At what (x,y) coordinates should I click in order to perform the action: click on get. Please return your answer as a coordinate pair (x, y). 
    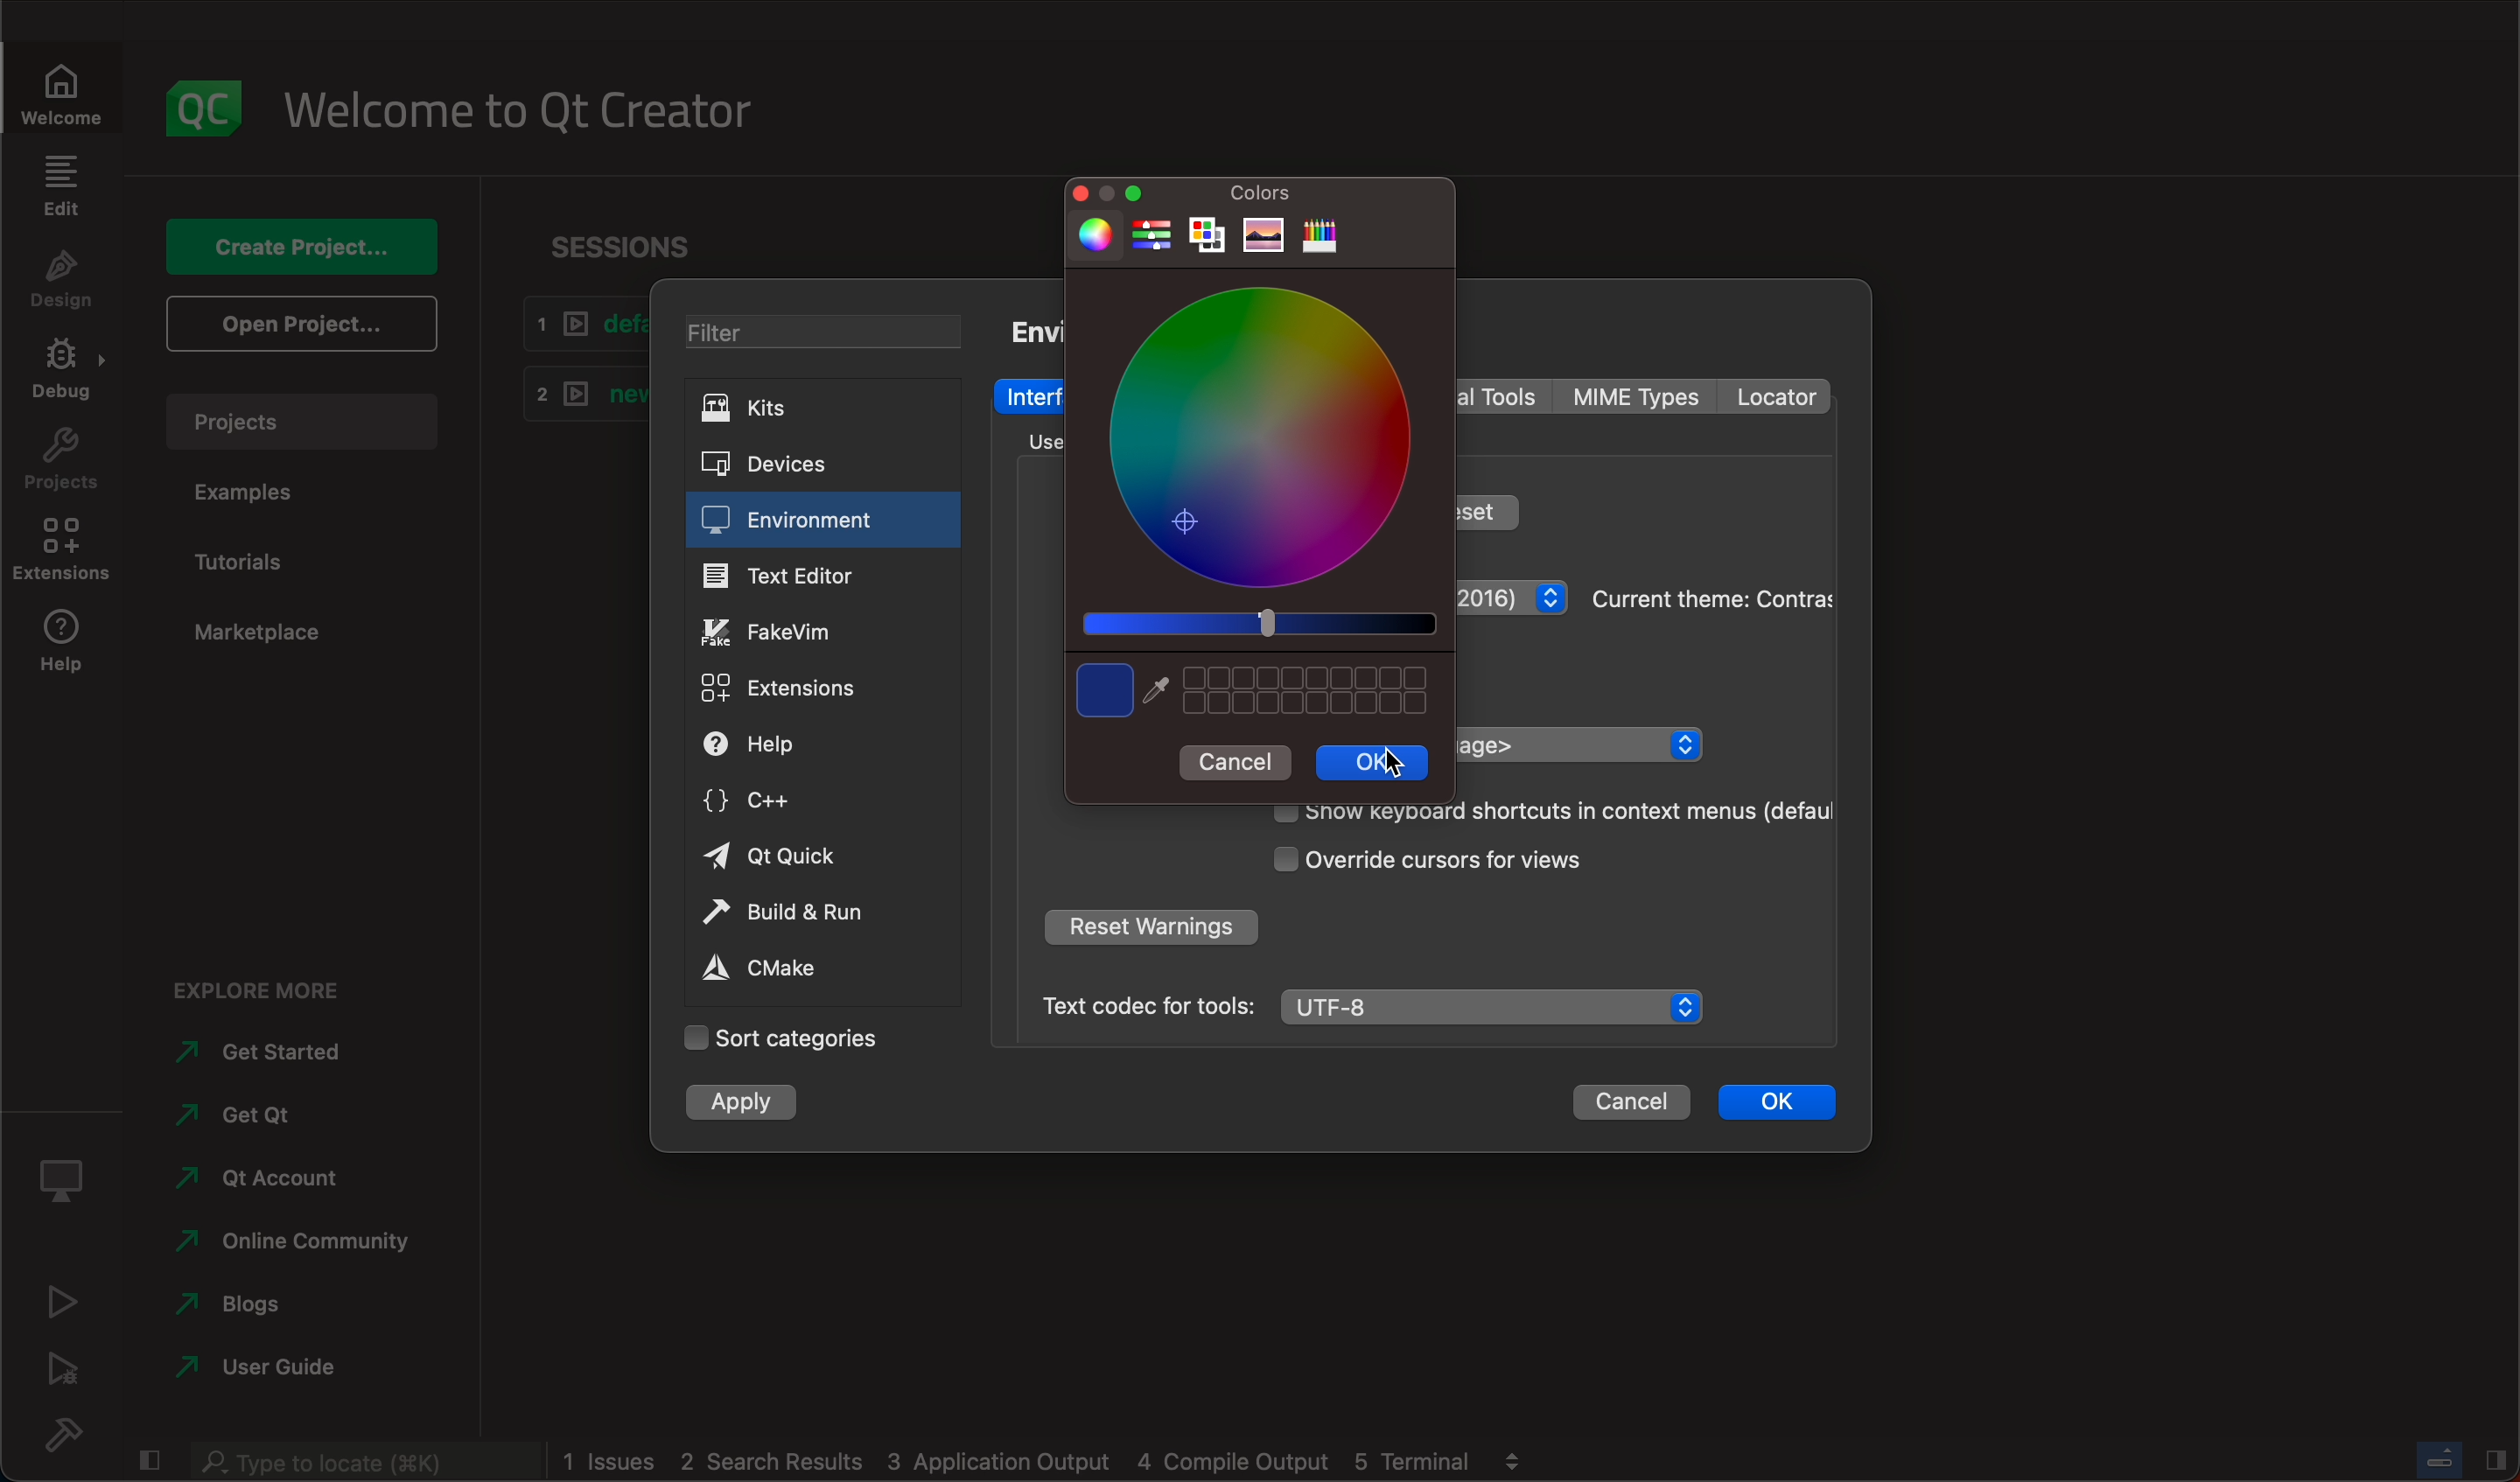
    Looking at the image, I should click on (253, 1109).